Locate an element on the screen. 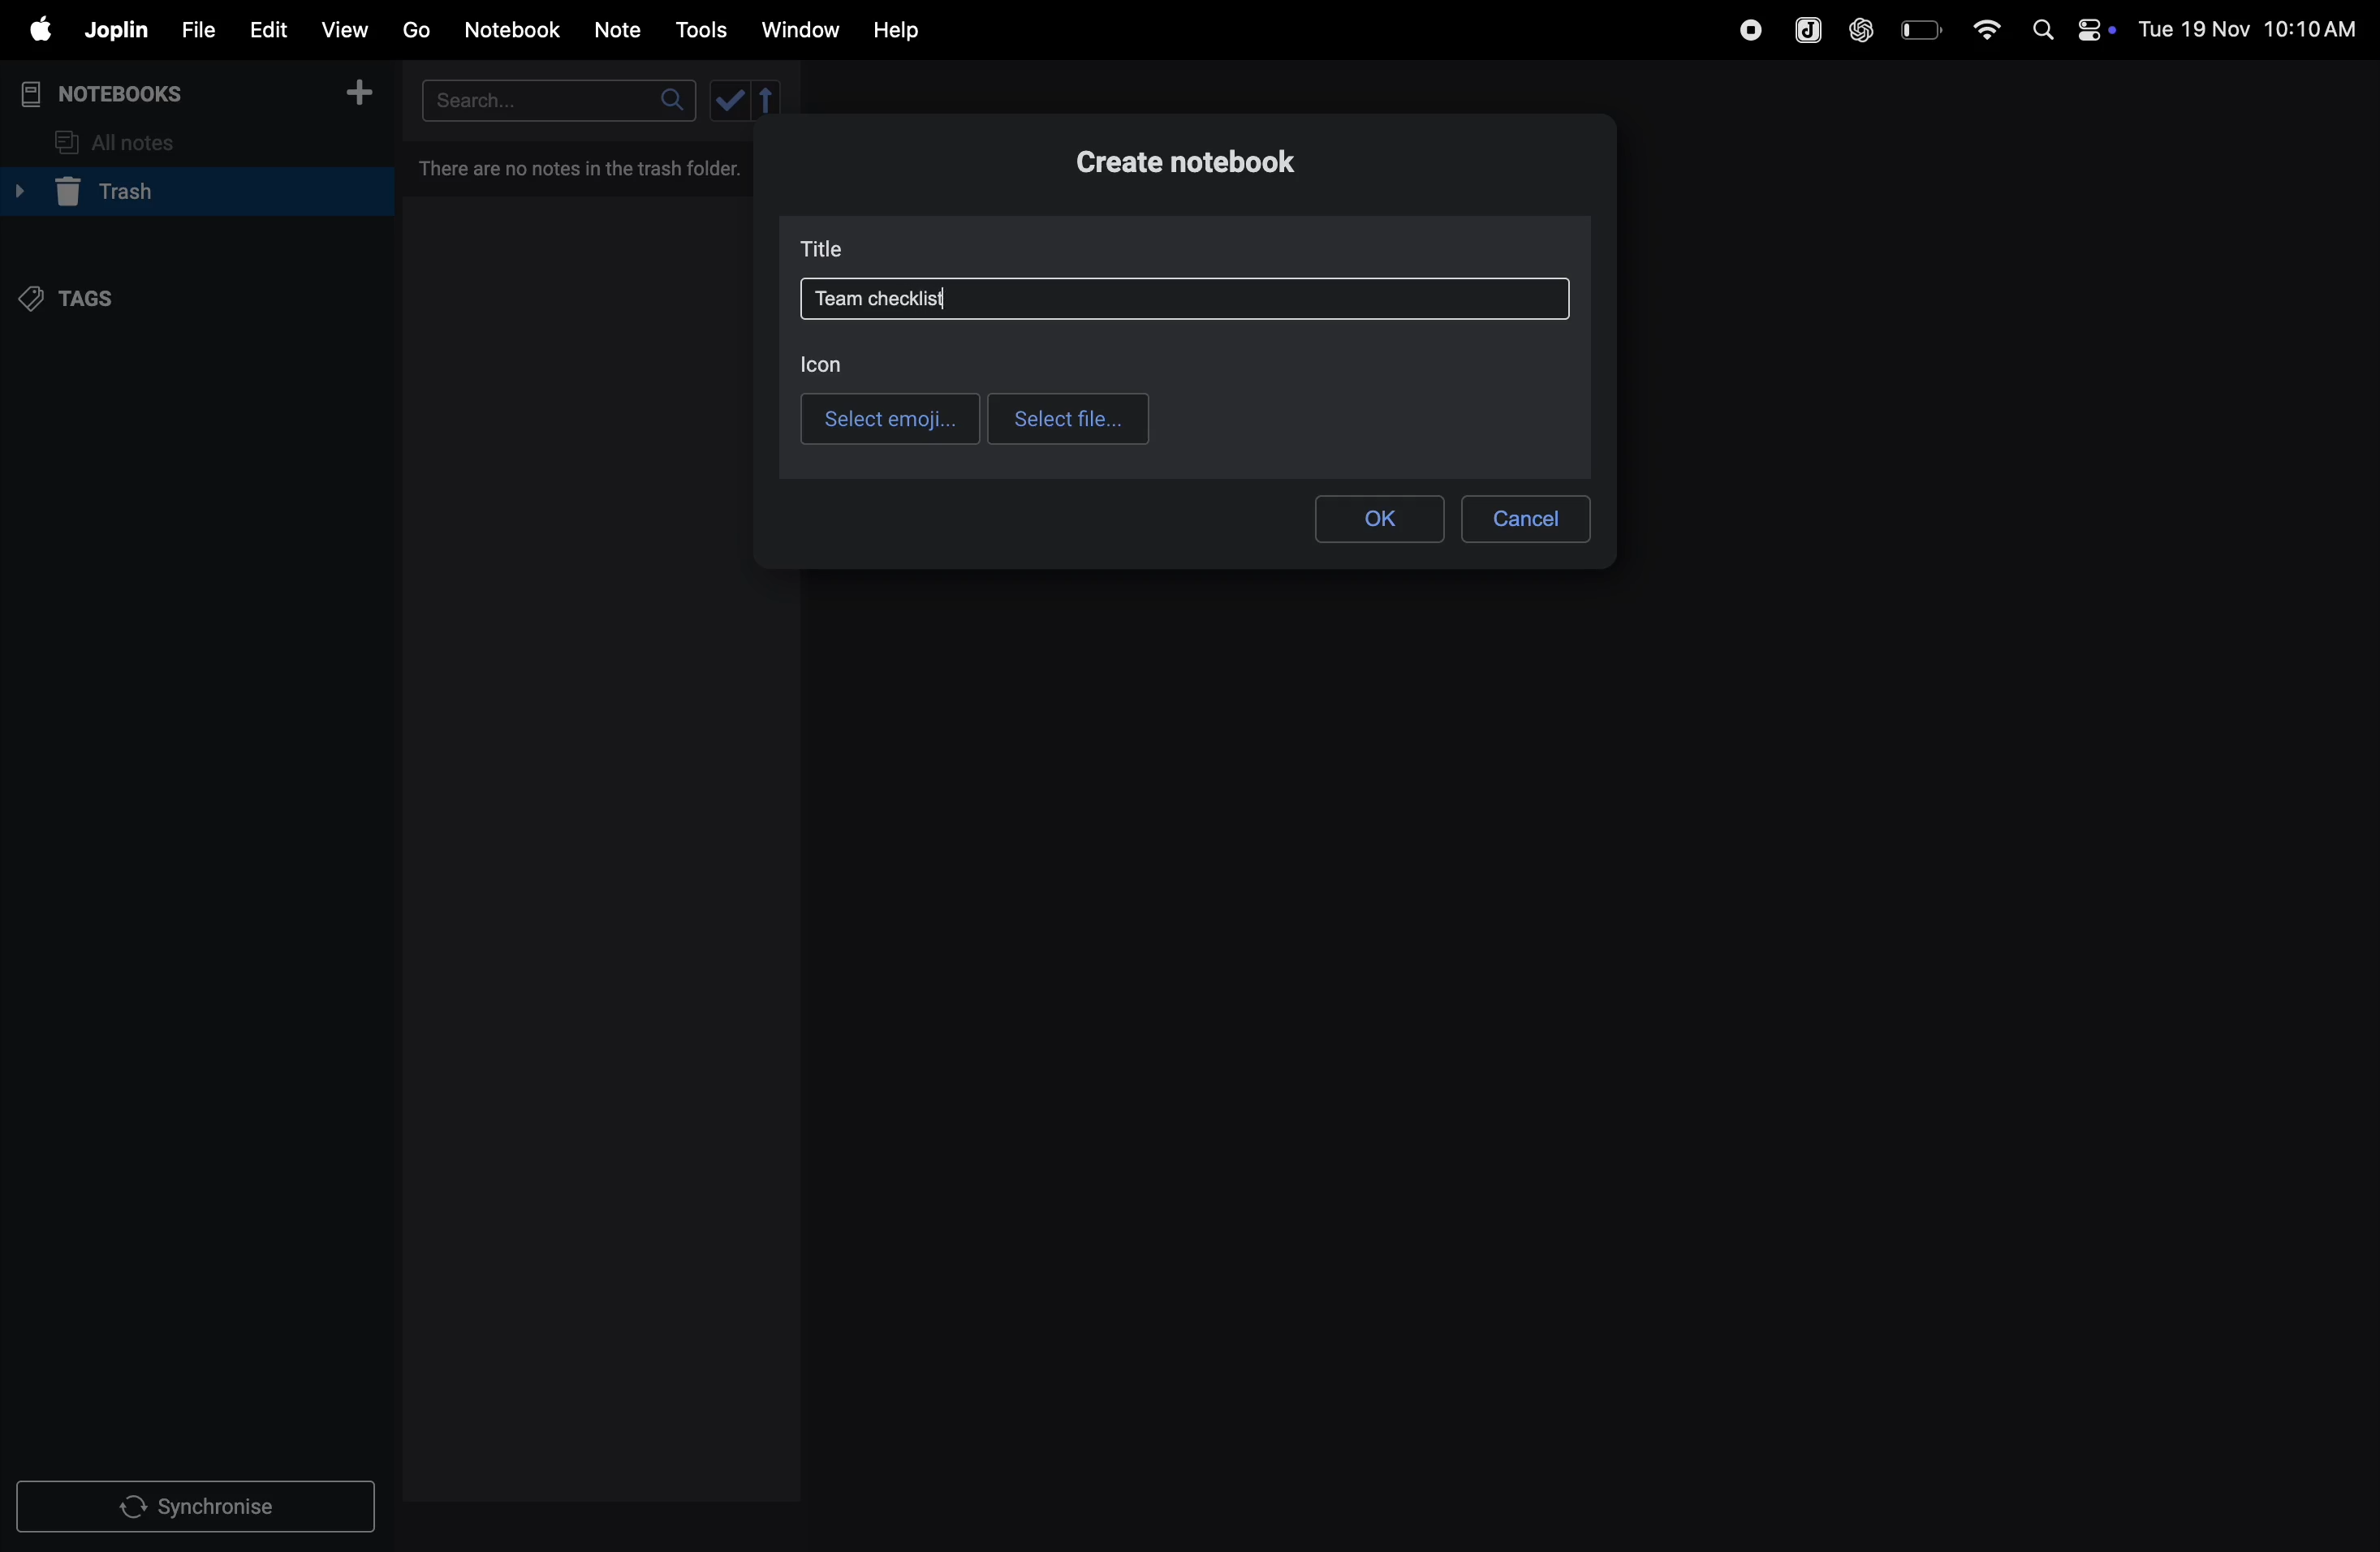  apple menu is located at coordinates (39, 31).